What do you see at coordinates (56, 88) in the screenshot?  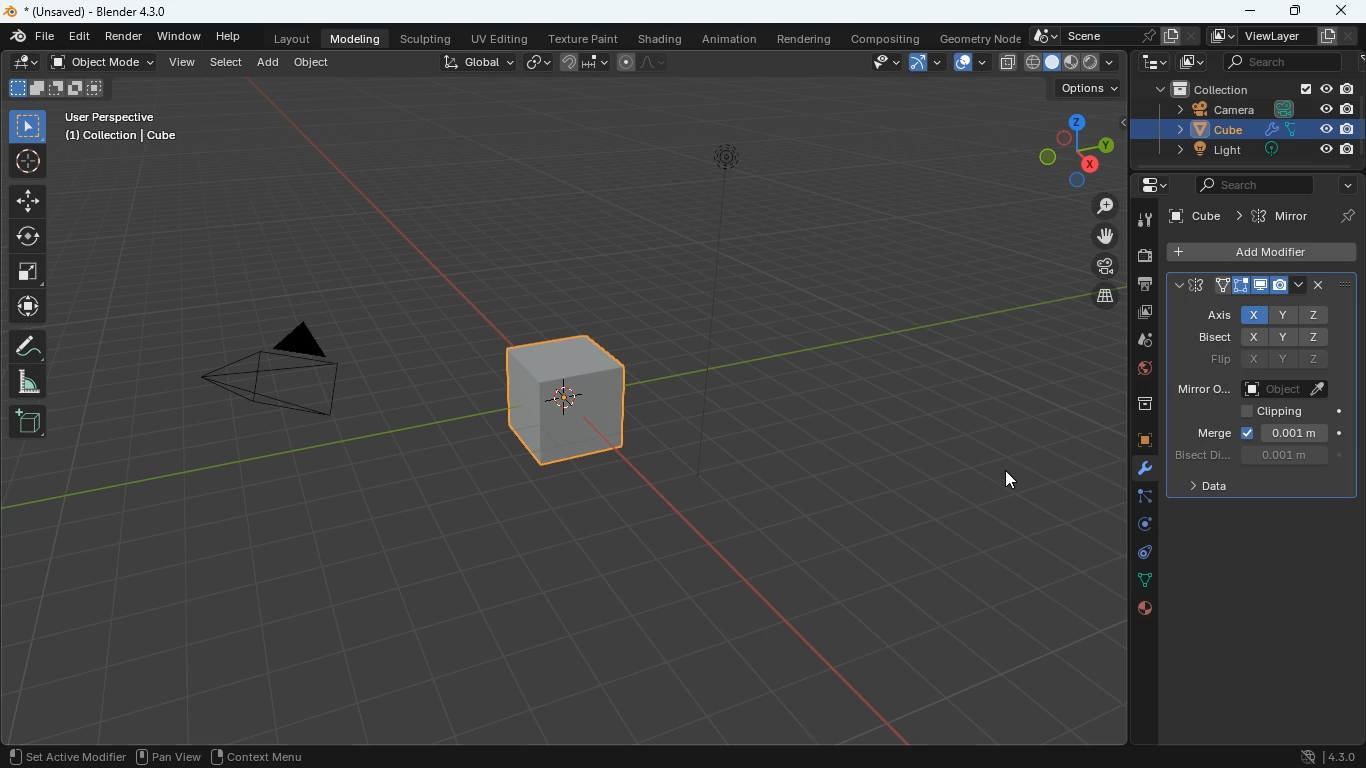 I see `shape` at bounding box center [56, 88].